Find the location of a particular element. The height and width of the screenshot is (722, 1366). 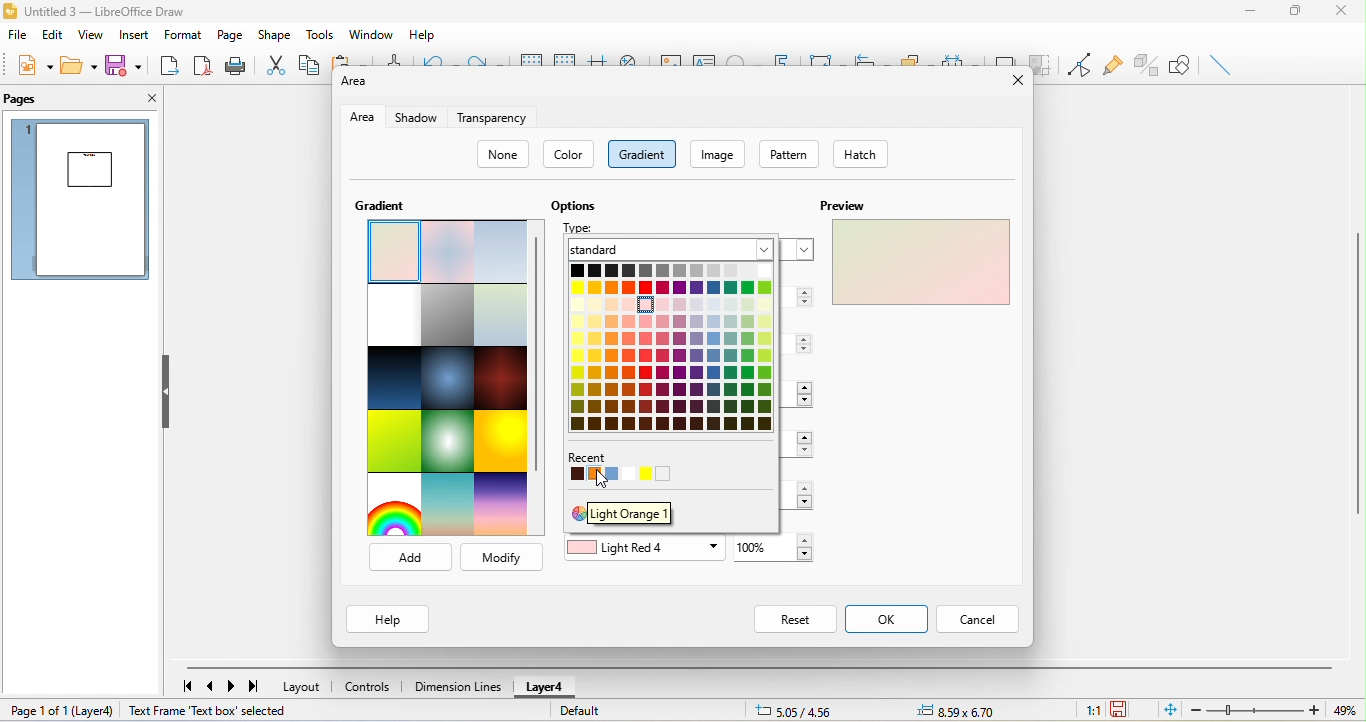

layout is located at coordinates (304, 686).